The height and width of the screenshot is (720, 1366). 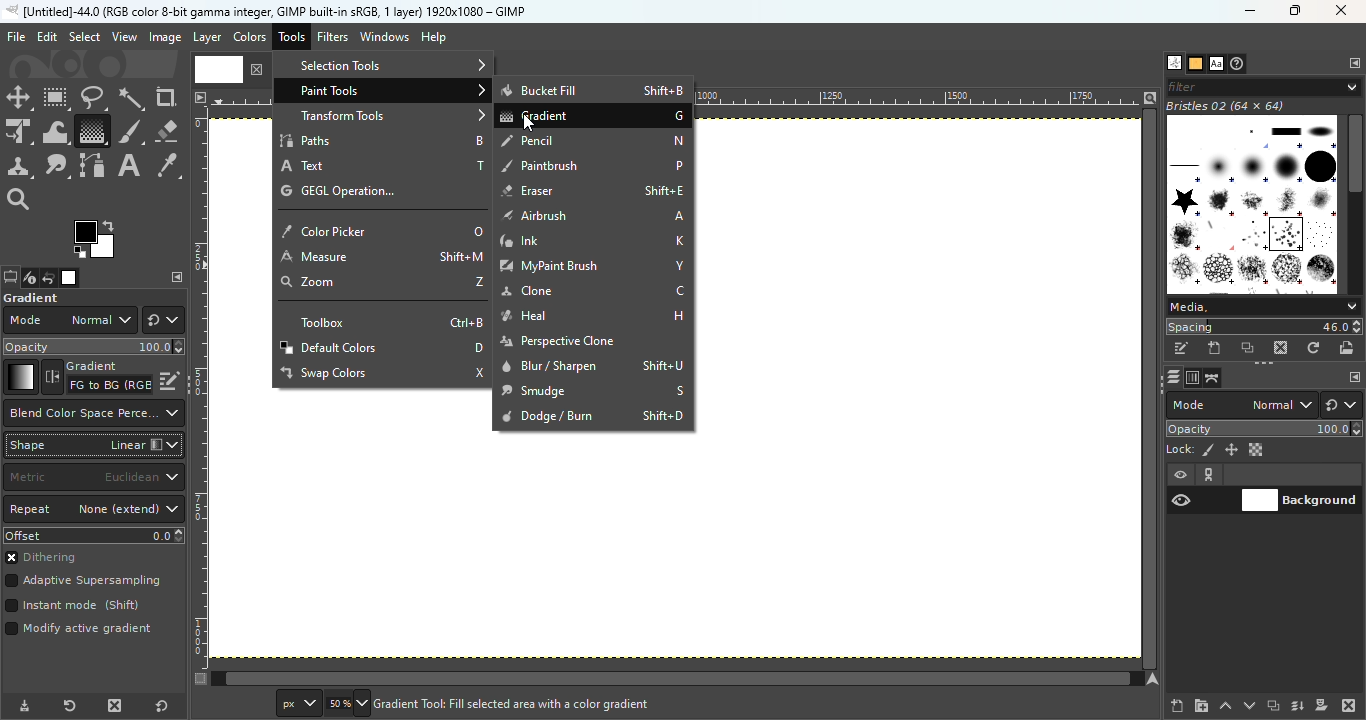 What do you see at coordinates (1216, 64) in the screenshot?
I see `open the fonts tab` at bounding box center [1216, 64].